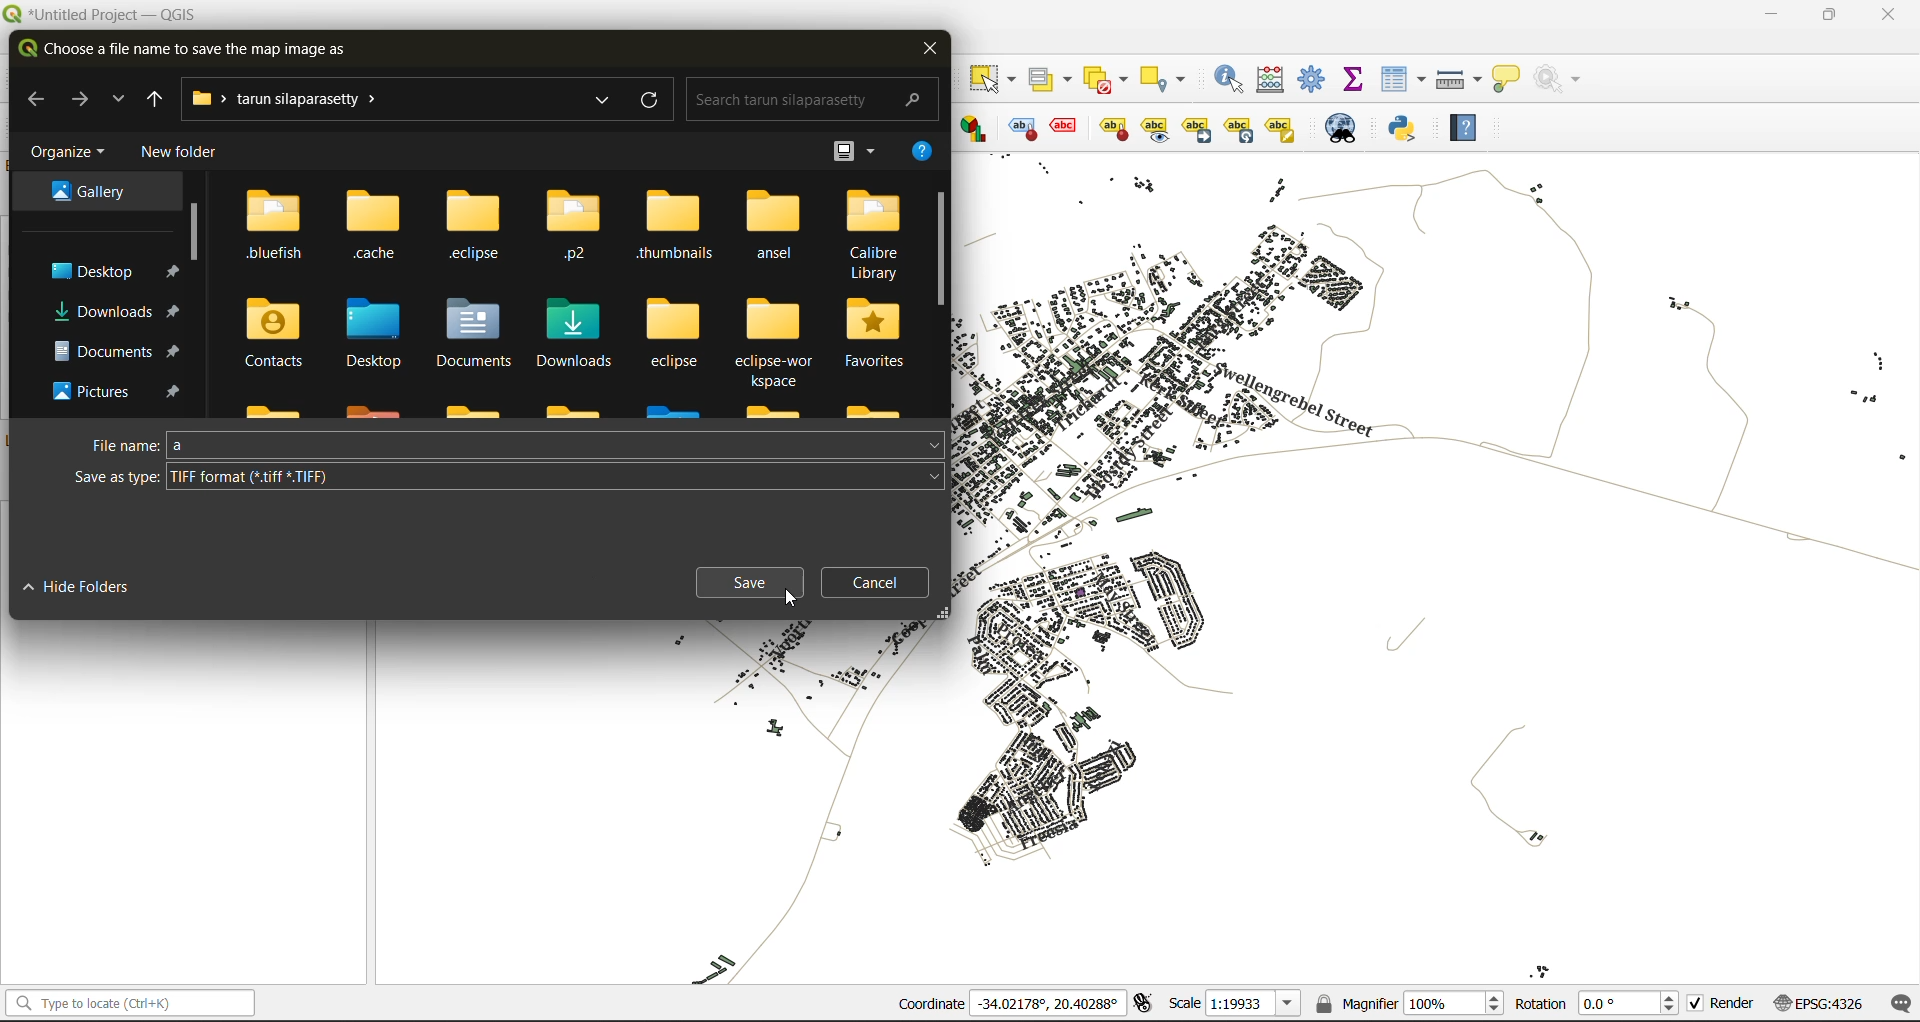 This screenshot has width=1920, height=1022. Describe the element at coordinates (127, 1004) in the screenshot. I see `status bar` at that location.